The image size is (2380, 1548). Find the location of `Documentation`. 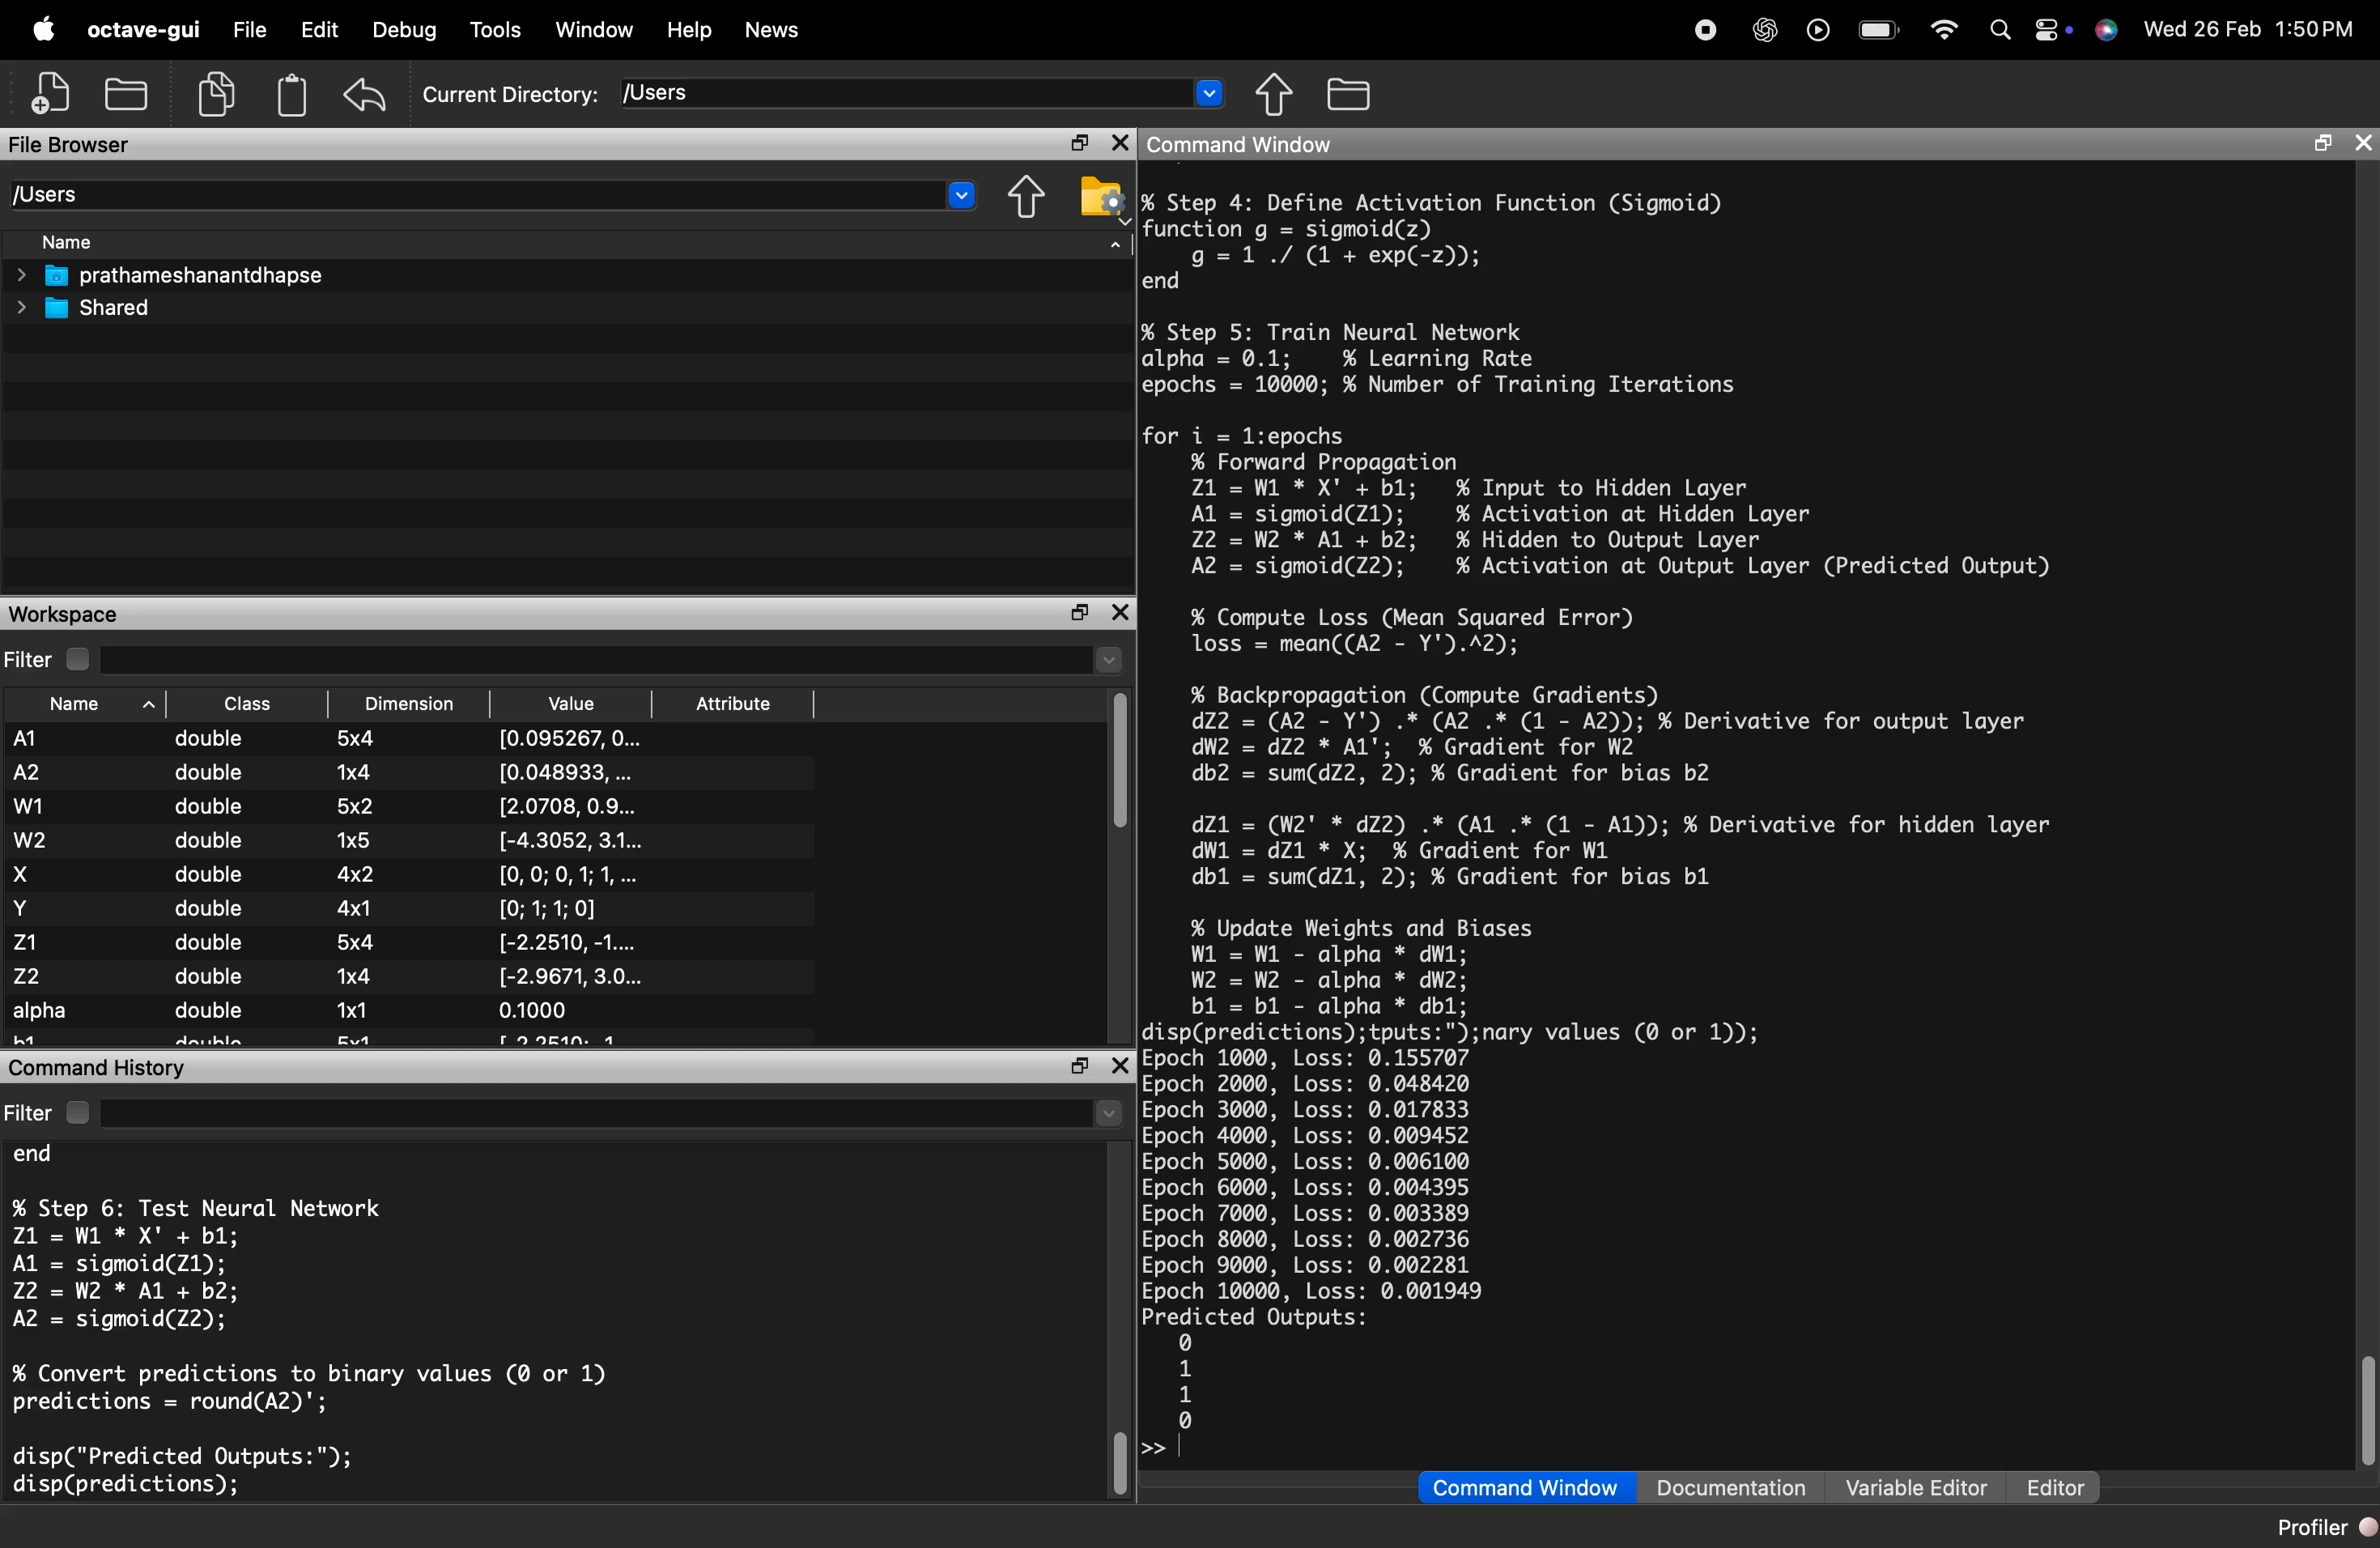

Documentation is located at coordinates (1738, 1487).